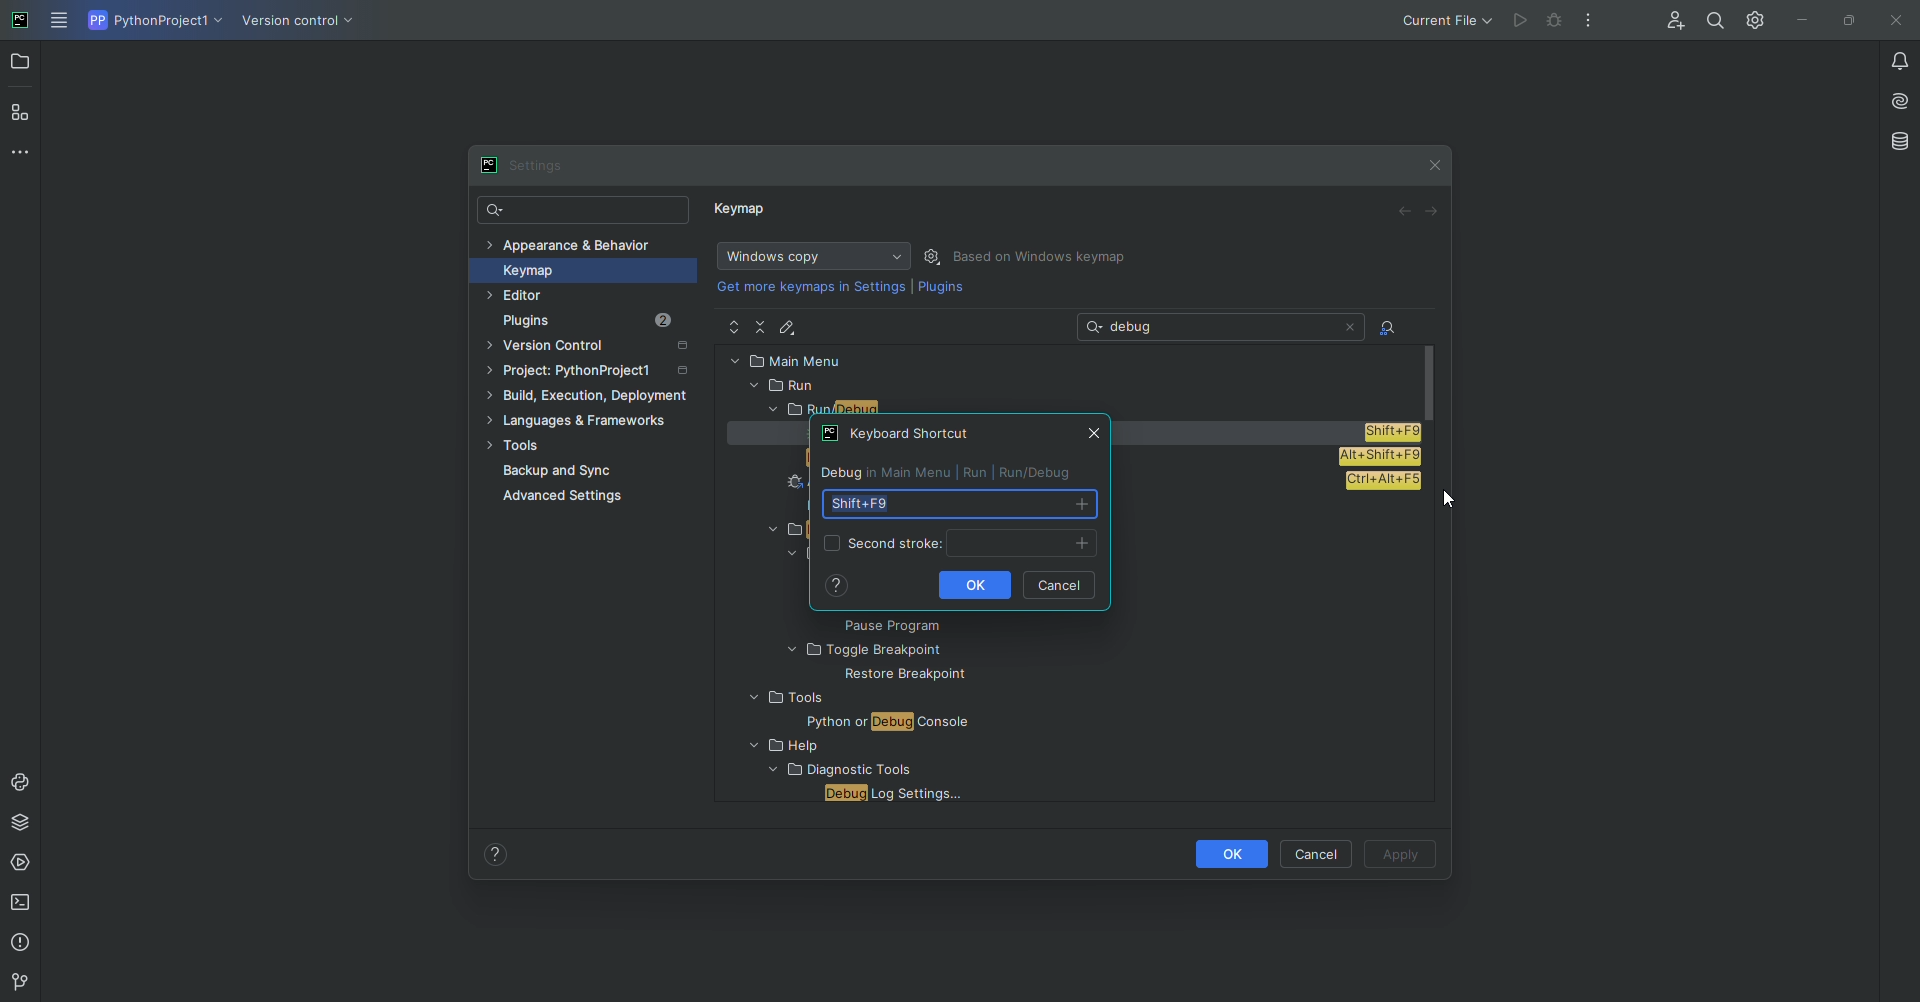  What do you see at coordinates (496, 853) in the screenshot?
I see `Help` at bounding box center [496, 853].